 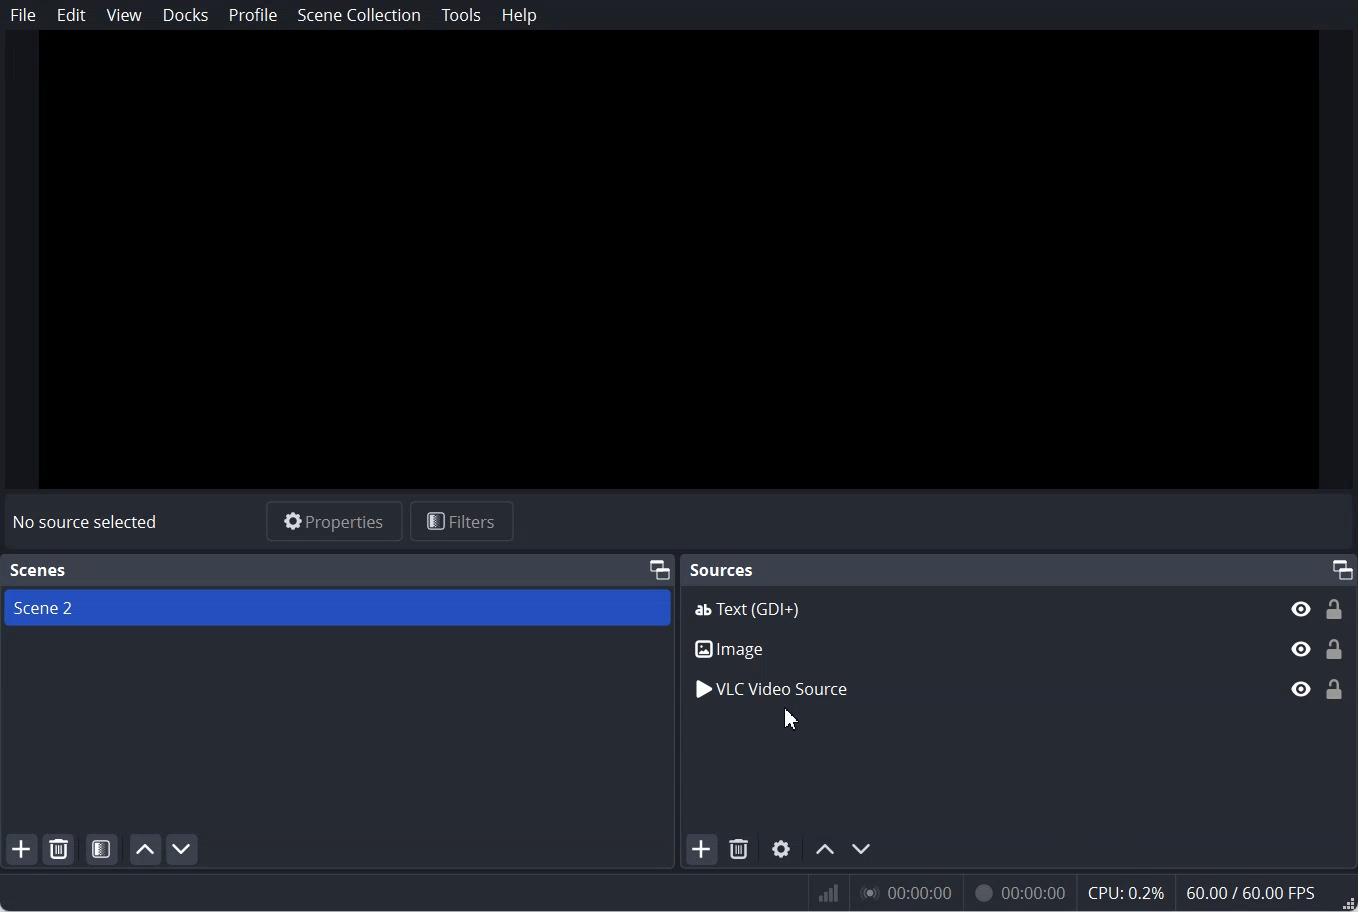 I want to click on View, so click(x=124, y=15).